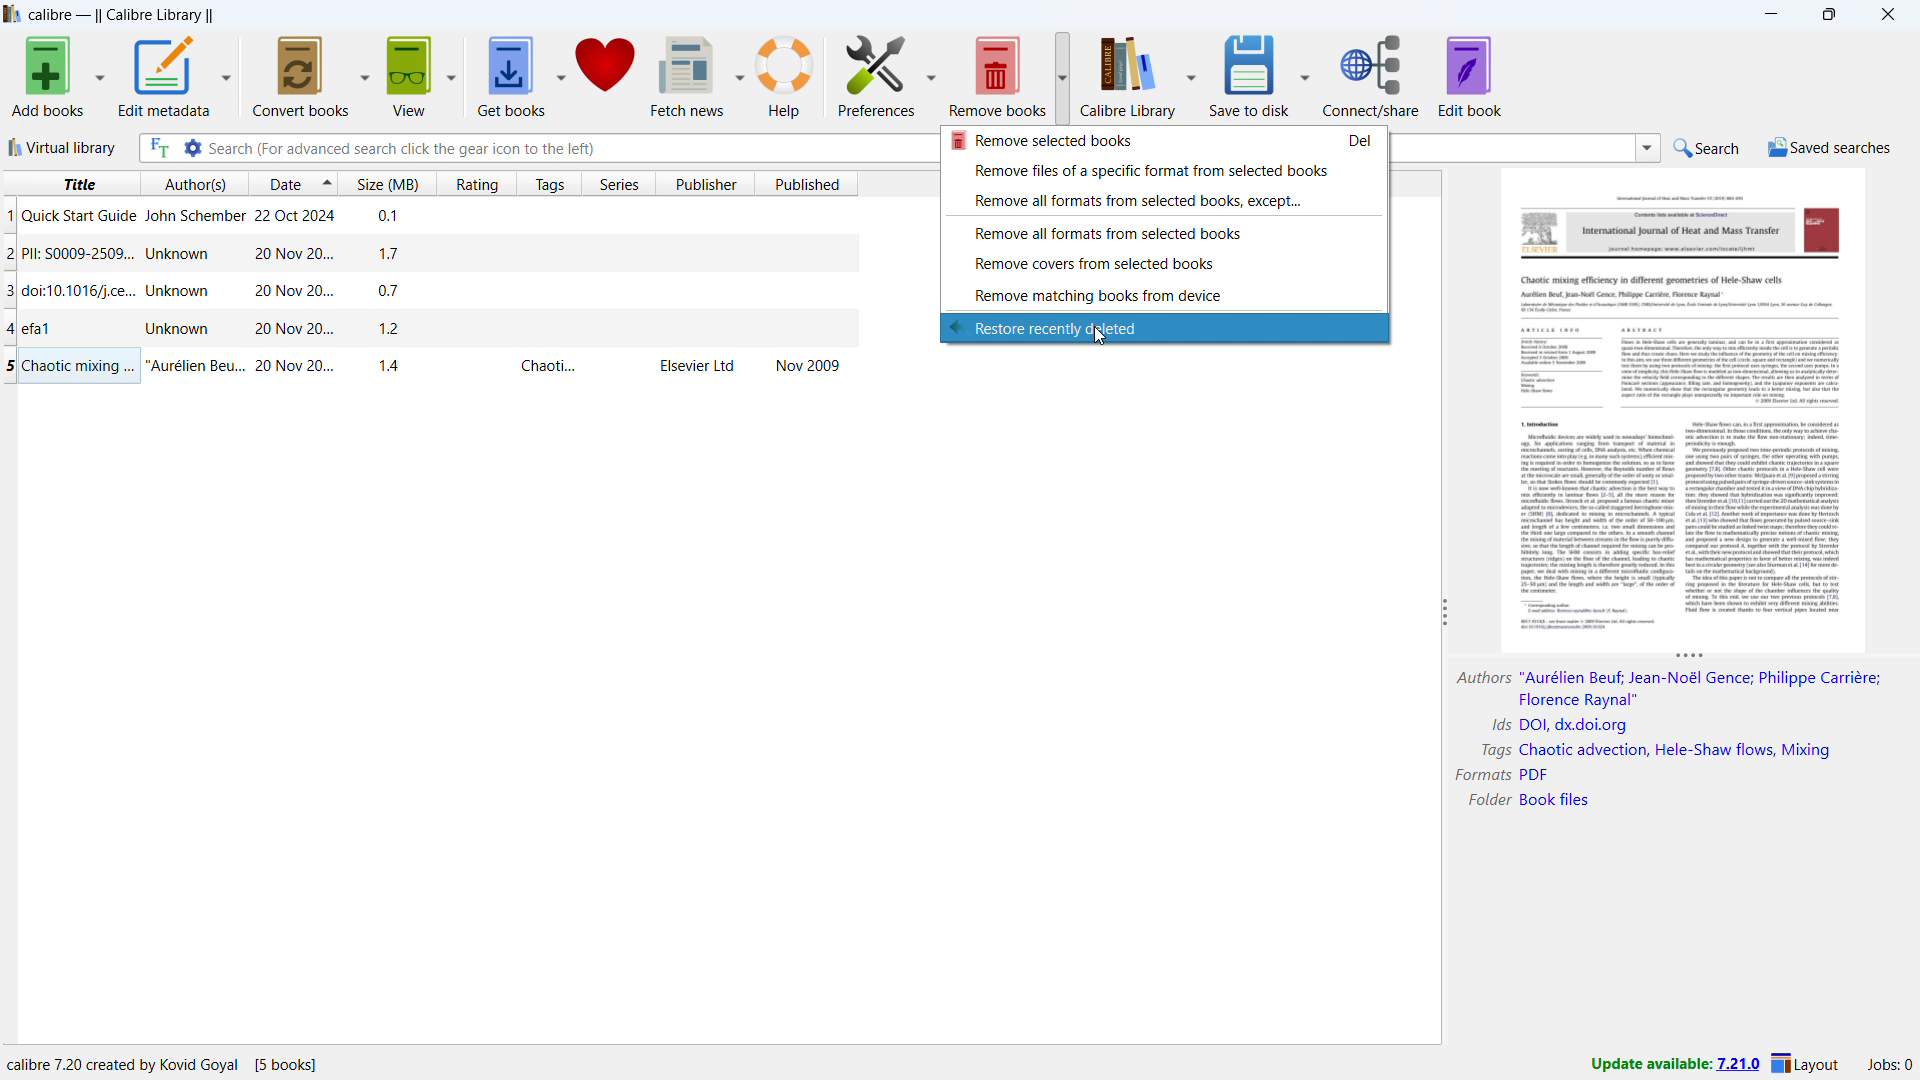 This screenshot has width=1920, height=1080. Describe the element at coordinates (1247, 74) in the screenshot. I see `save to disk` at that location.